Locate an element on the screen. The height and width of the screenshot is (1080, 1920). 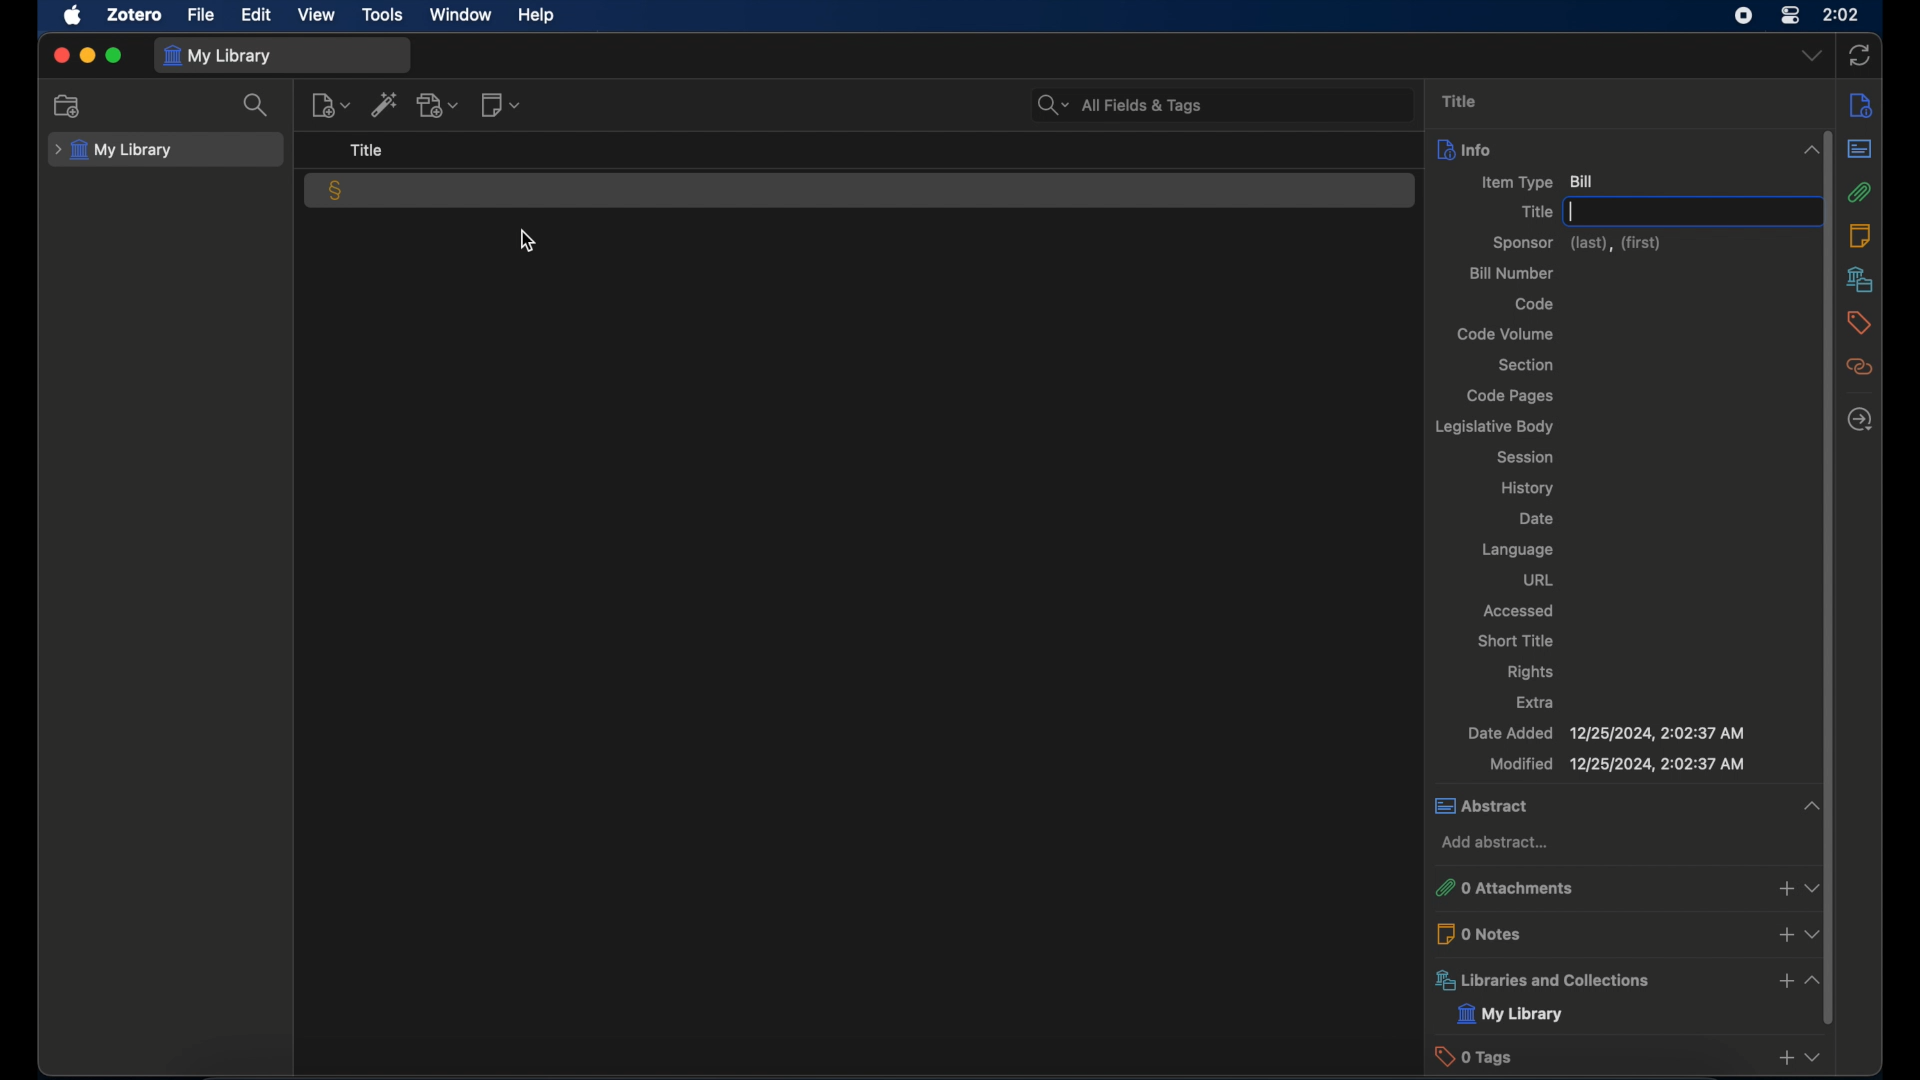
section is located at coordinates (1524, 366).